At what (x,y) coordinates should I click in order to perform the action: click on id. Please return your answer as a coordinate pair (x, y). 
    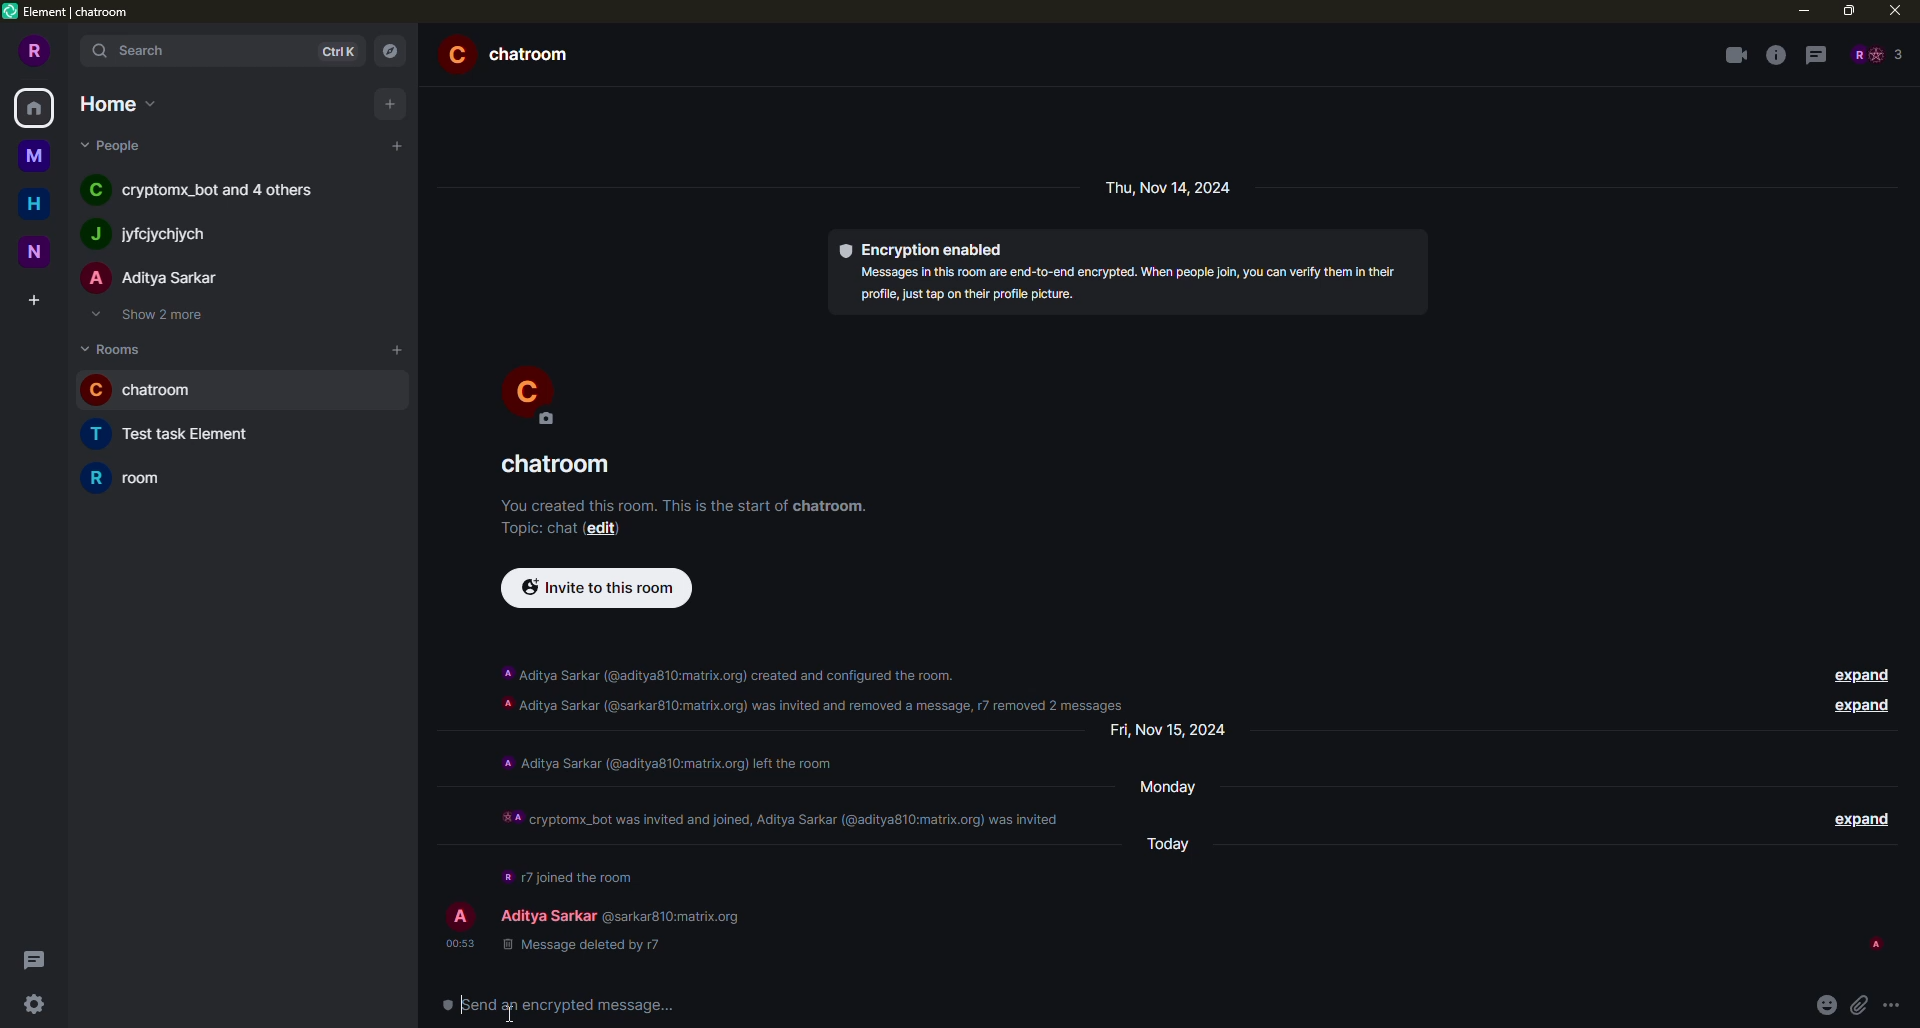
    Looking at the image, I should click on (676, 915).